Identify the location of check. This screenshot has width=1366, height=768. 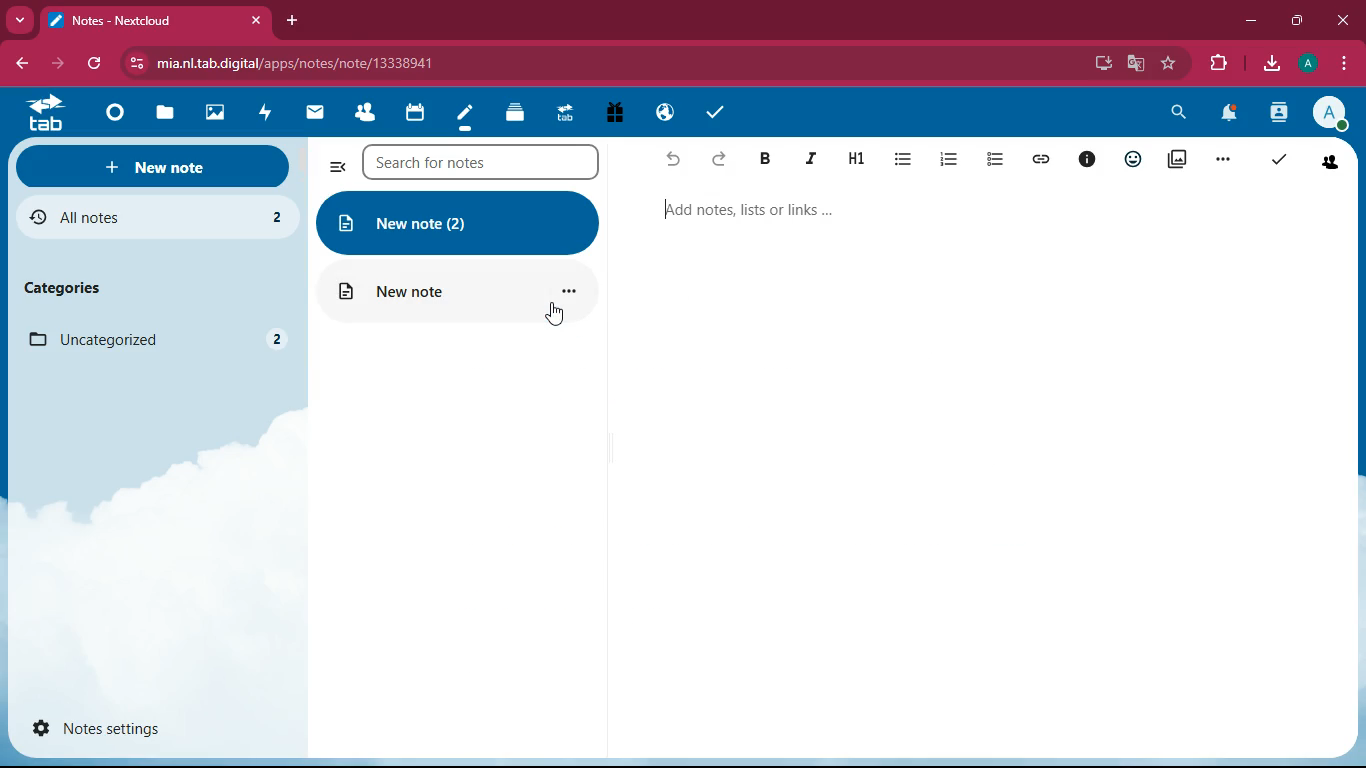
(713, 111).